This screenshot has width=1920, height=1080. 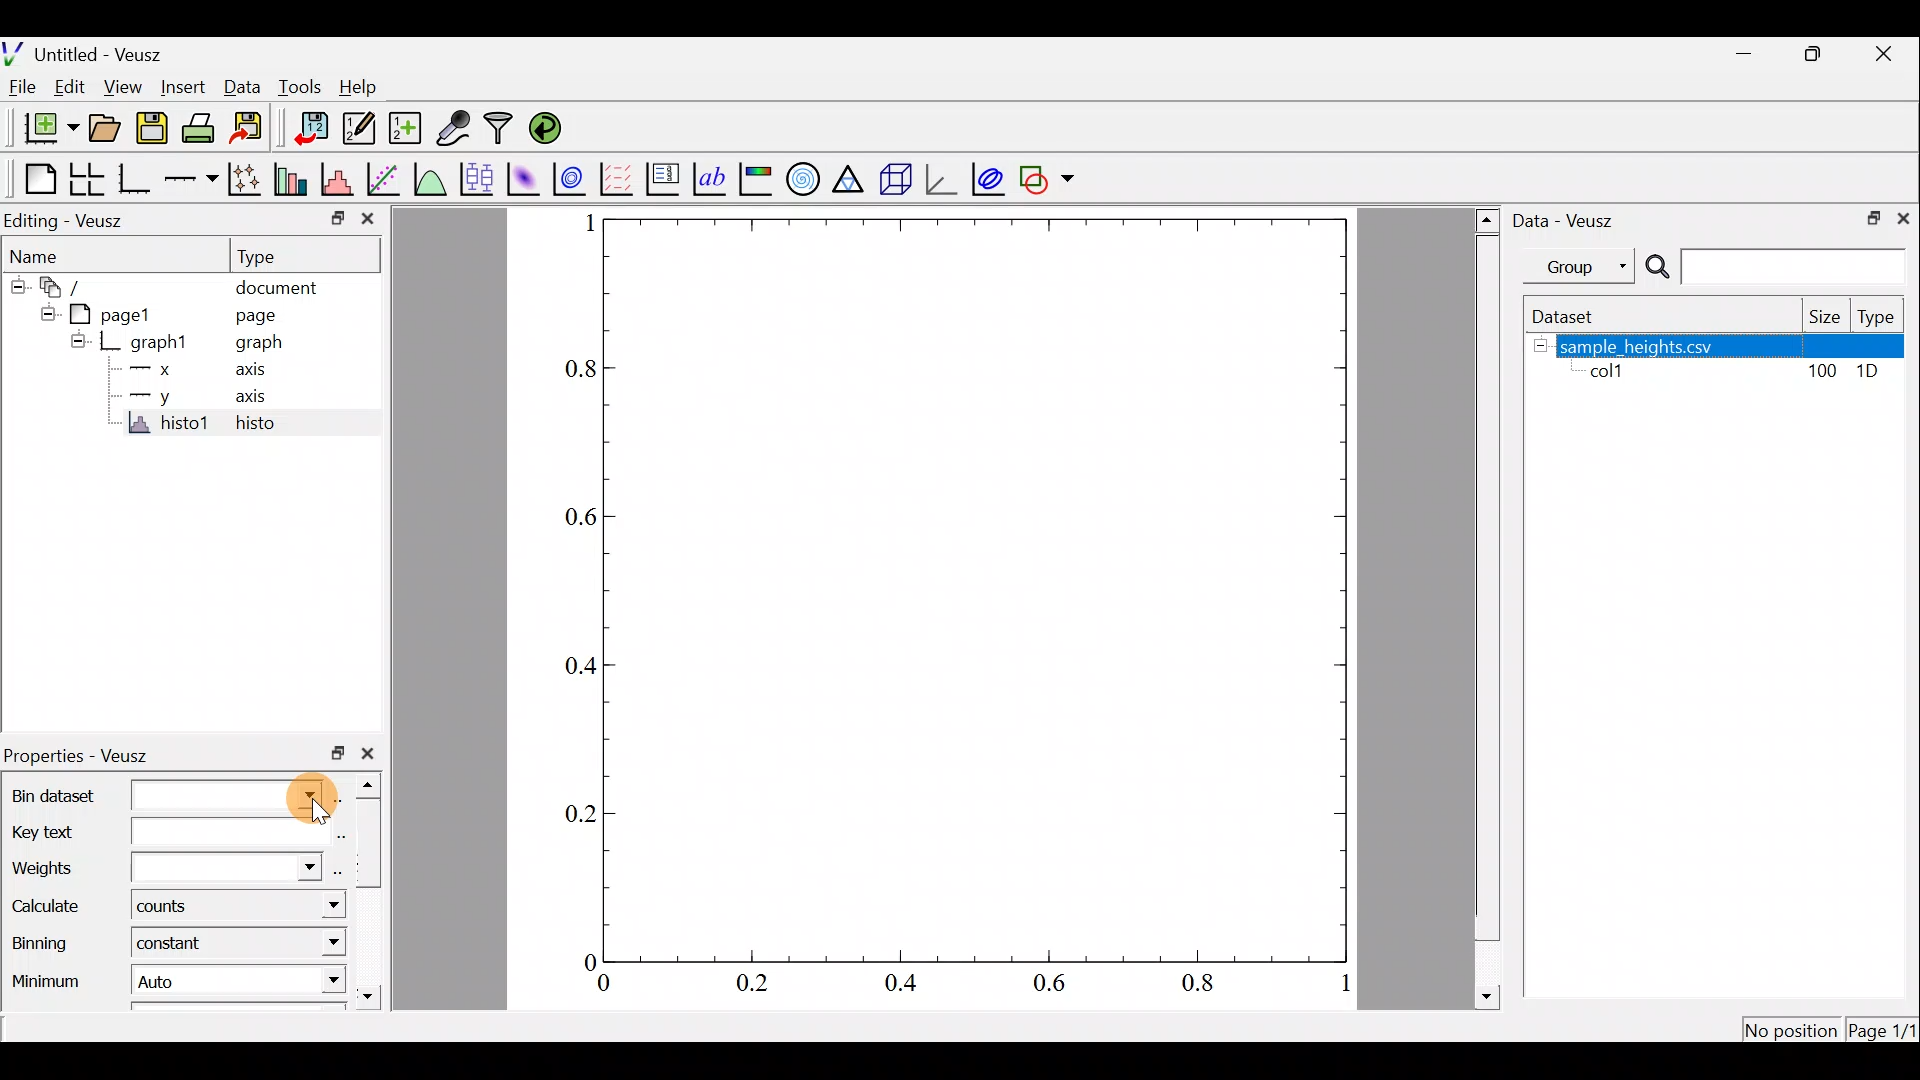 What do you see at coordinates (202, 130) in the screenshot?
I see `print the document` at bounding box center [202, 130].